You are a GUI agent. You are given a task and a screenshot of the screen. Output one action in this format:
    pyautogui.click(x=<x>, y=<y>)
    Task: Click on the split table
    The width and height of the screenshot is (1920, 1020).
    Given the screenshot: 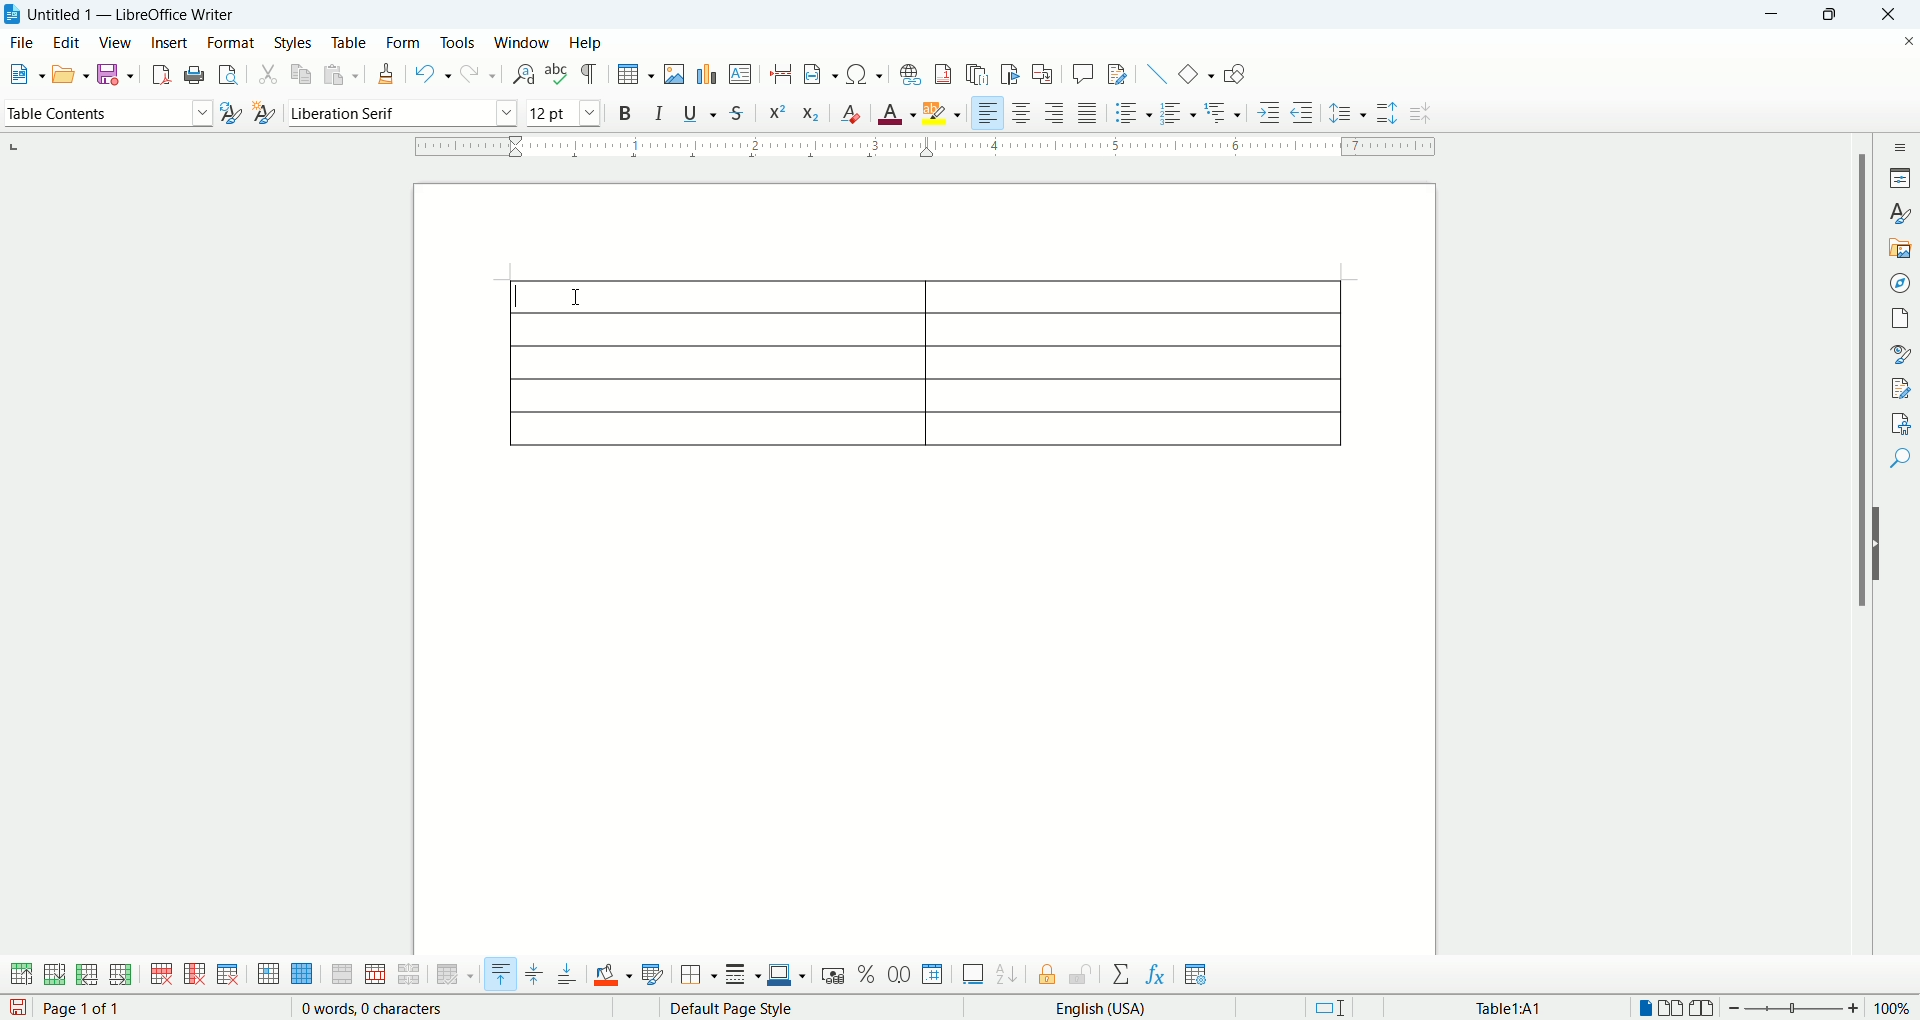 What is the action you would take?
    pyautogui.click(x=407, y=975)
    